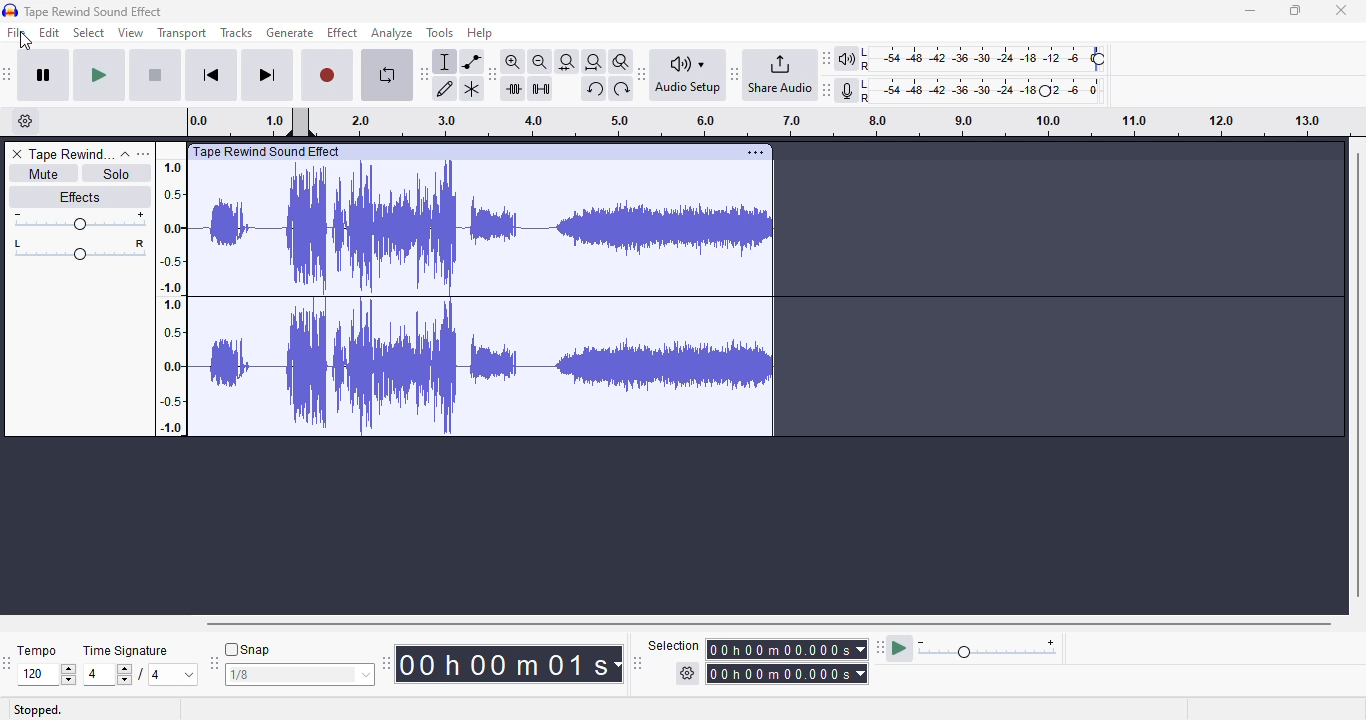 This screenshot has height=720, width=1366. Describe the element at coordinates (80, 196) in the screenshot. I see `effects` at that location.